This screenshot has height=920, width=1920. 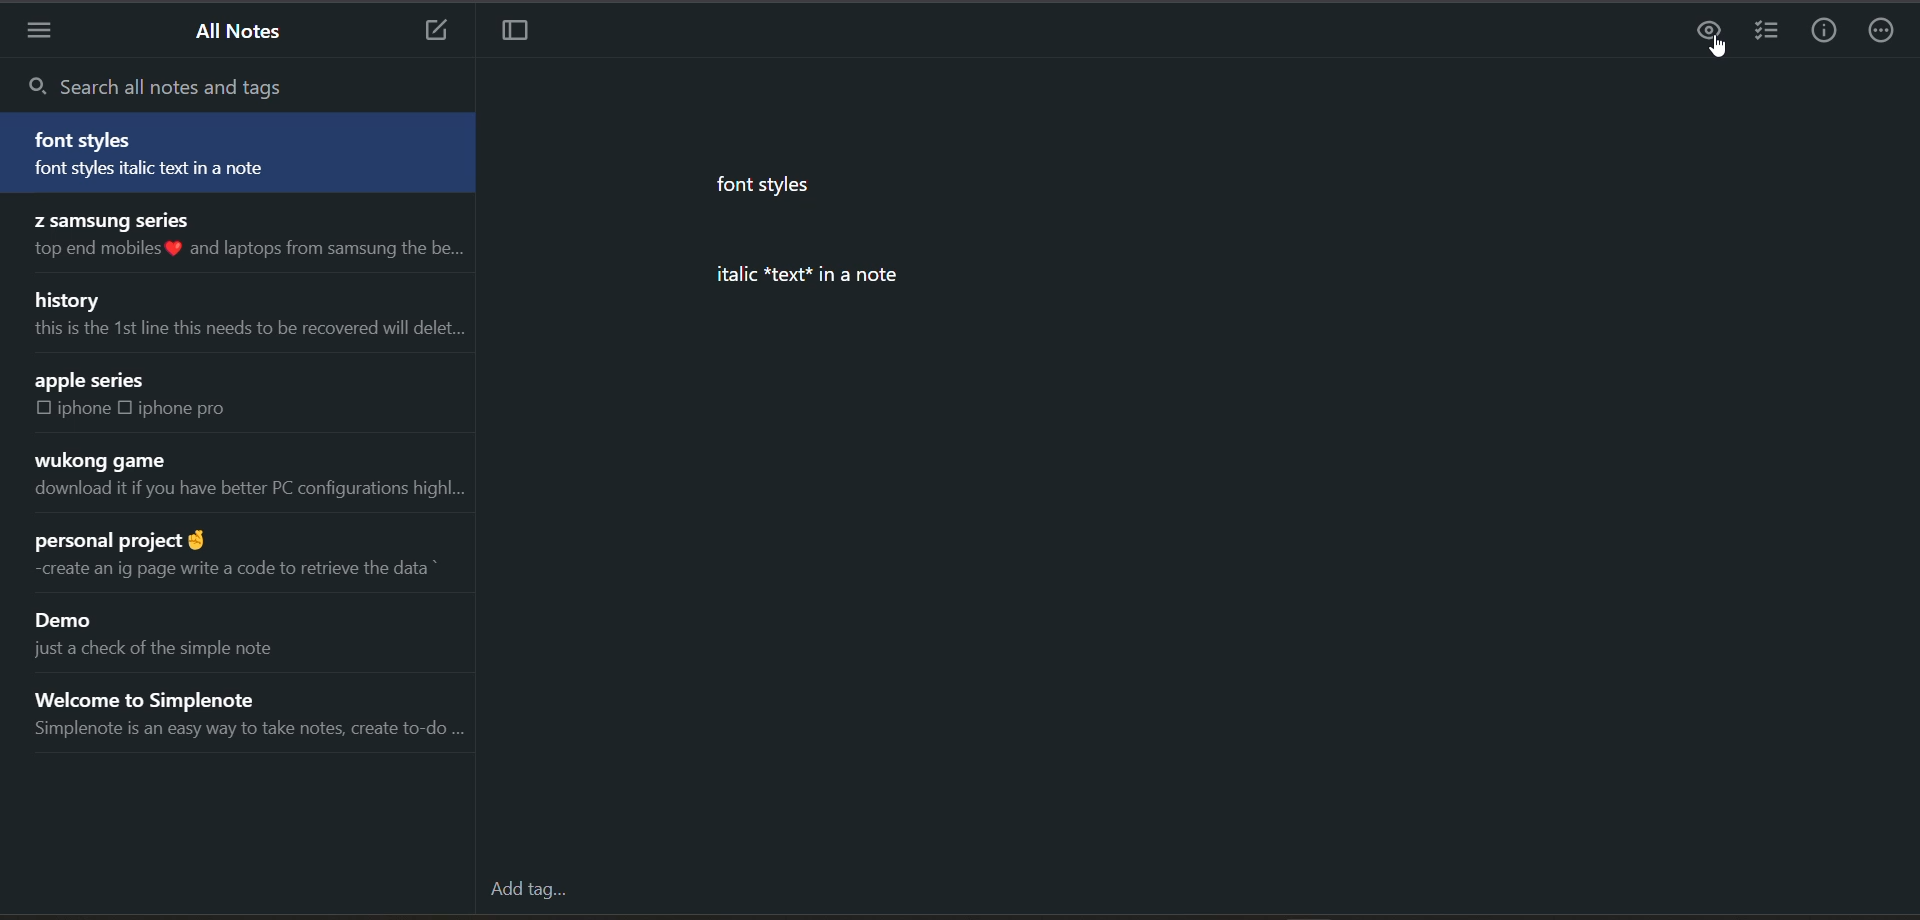 What do you see at coordinates (838, 237) in the screenshot?
I see `data from current note` at bounding box center [838, 237].